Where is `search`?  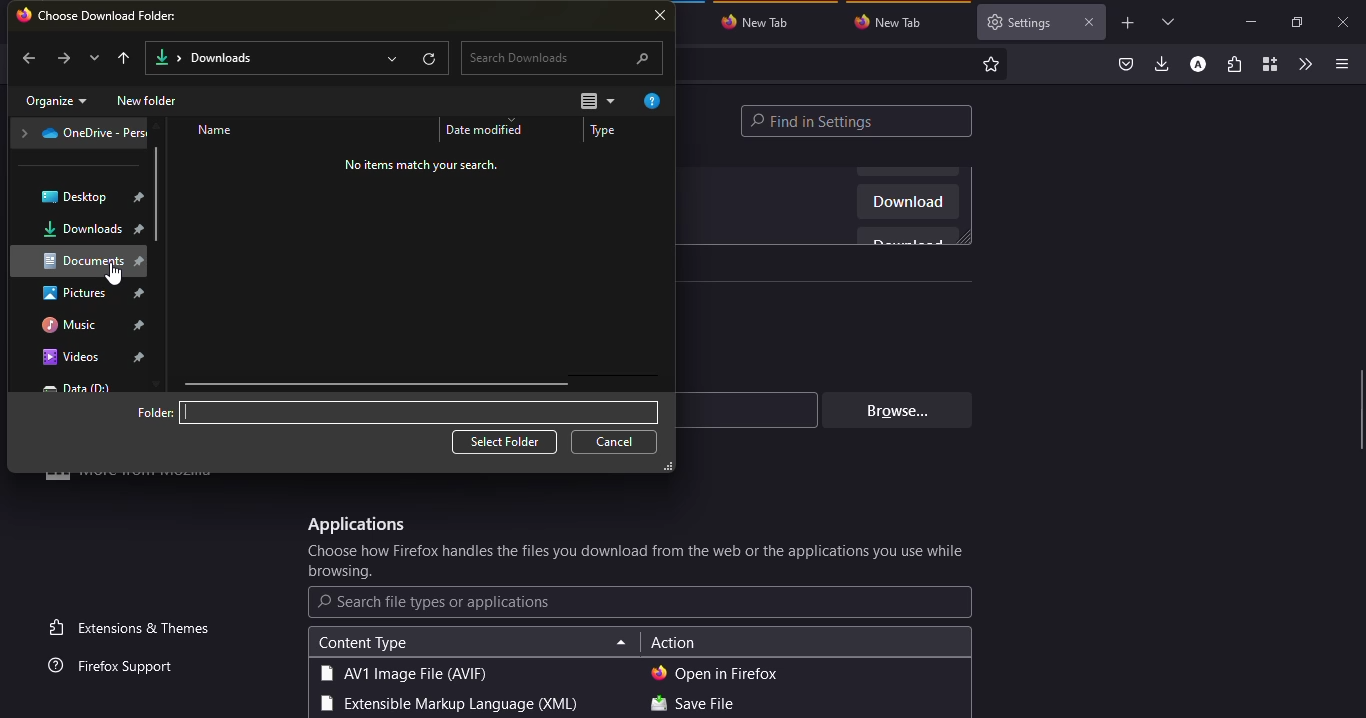
search is located at coordinates (562, 58).